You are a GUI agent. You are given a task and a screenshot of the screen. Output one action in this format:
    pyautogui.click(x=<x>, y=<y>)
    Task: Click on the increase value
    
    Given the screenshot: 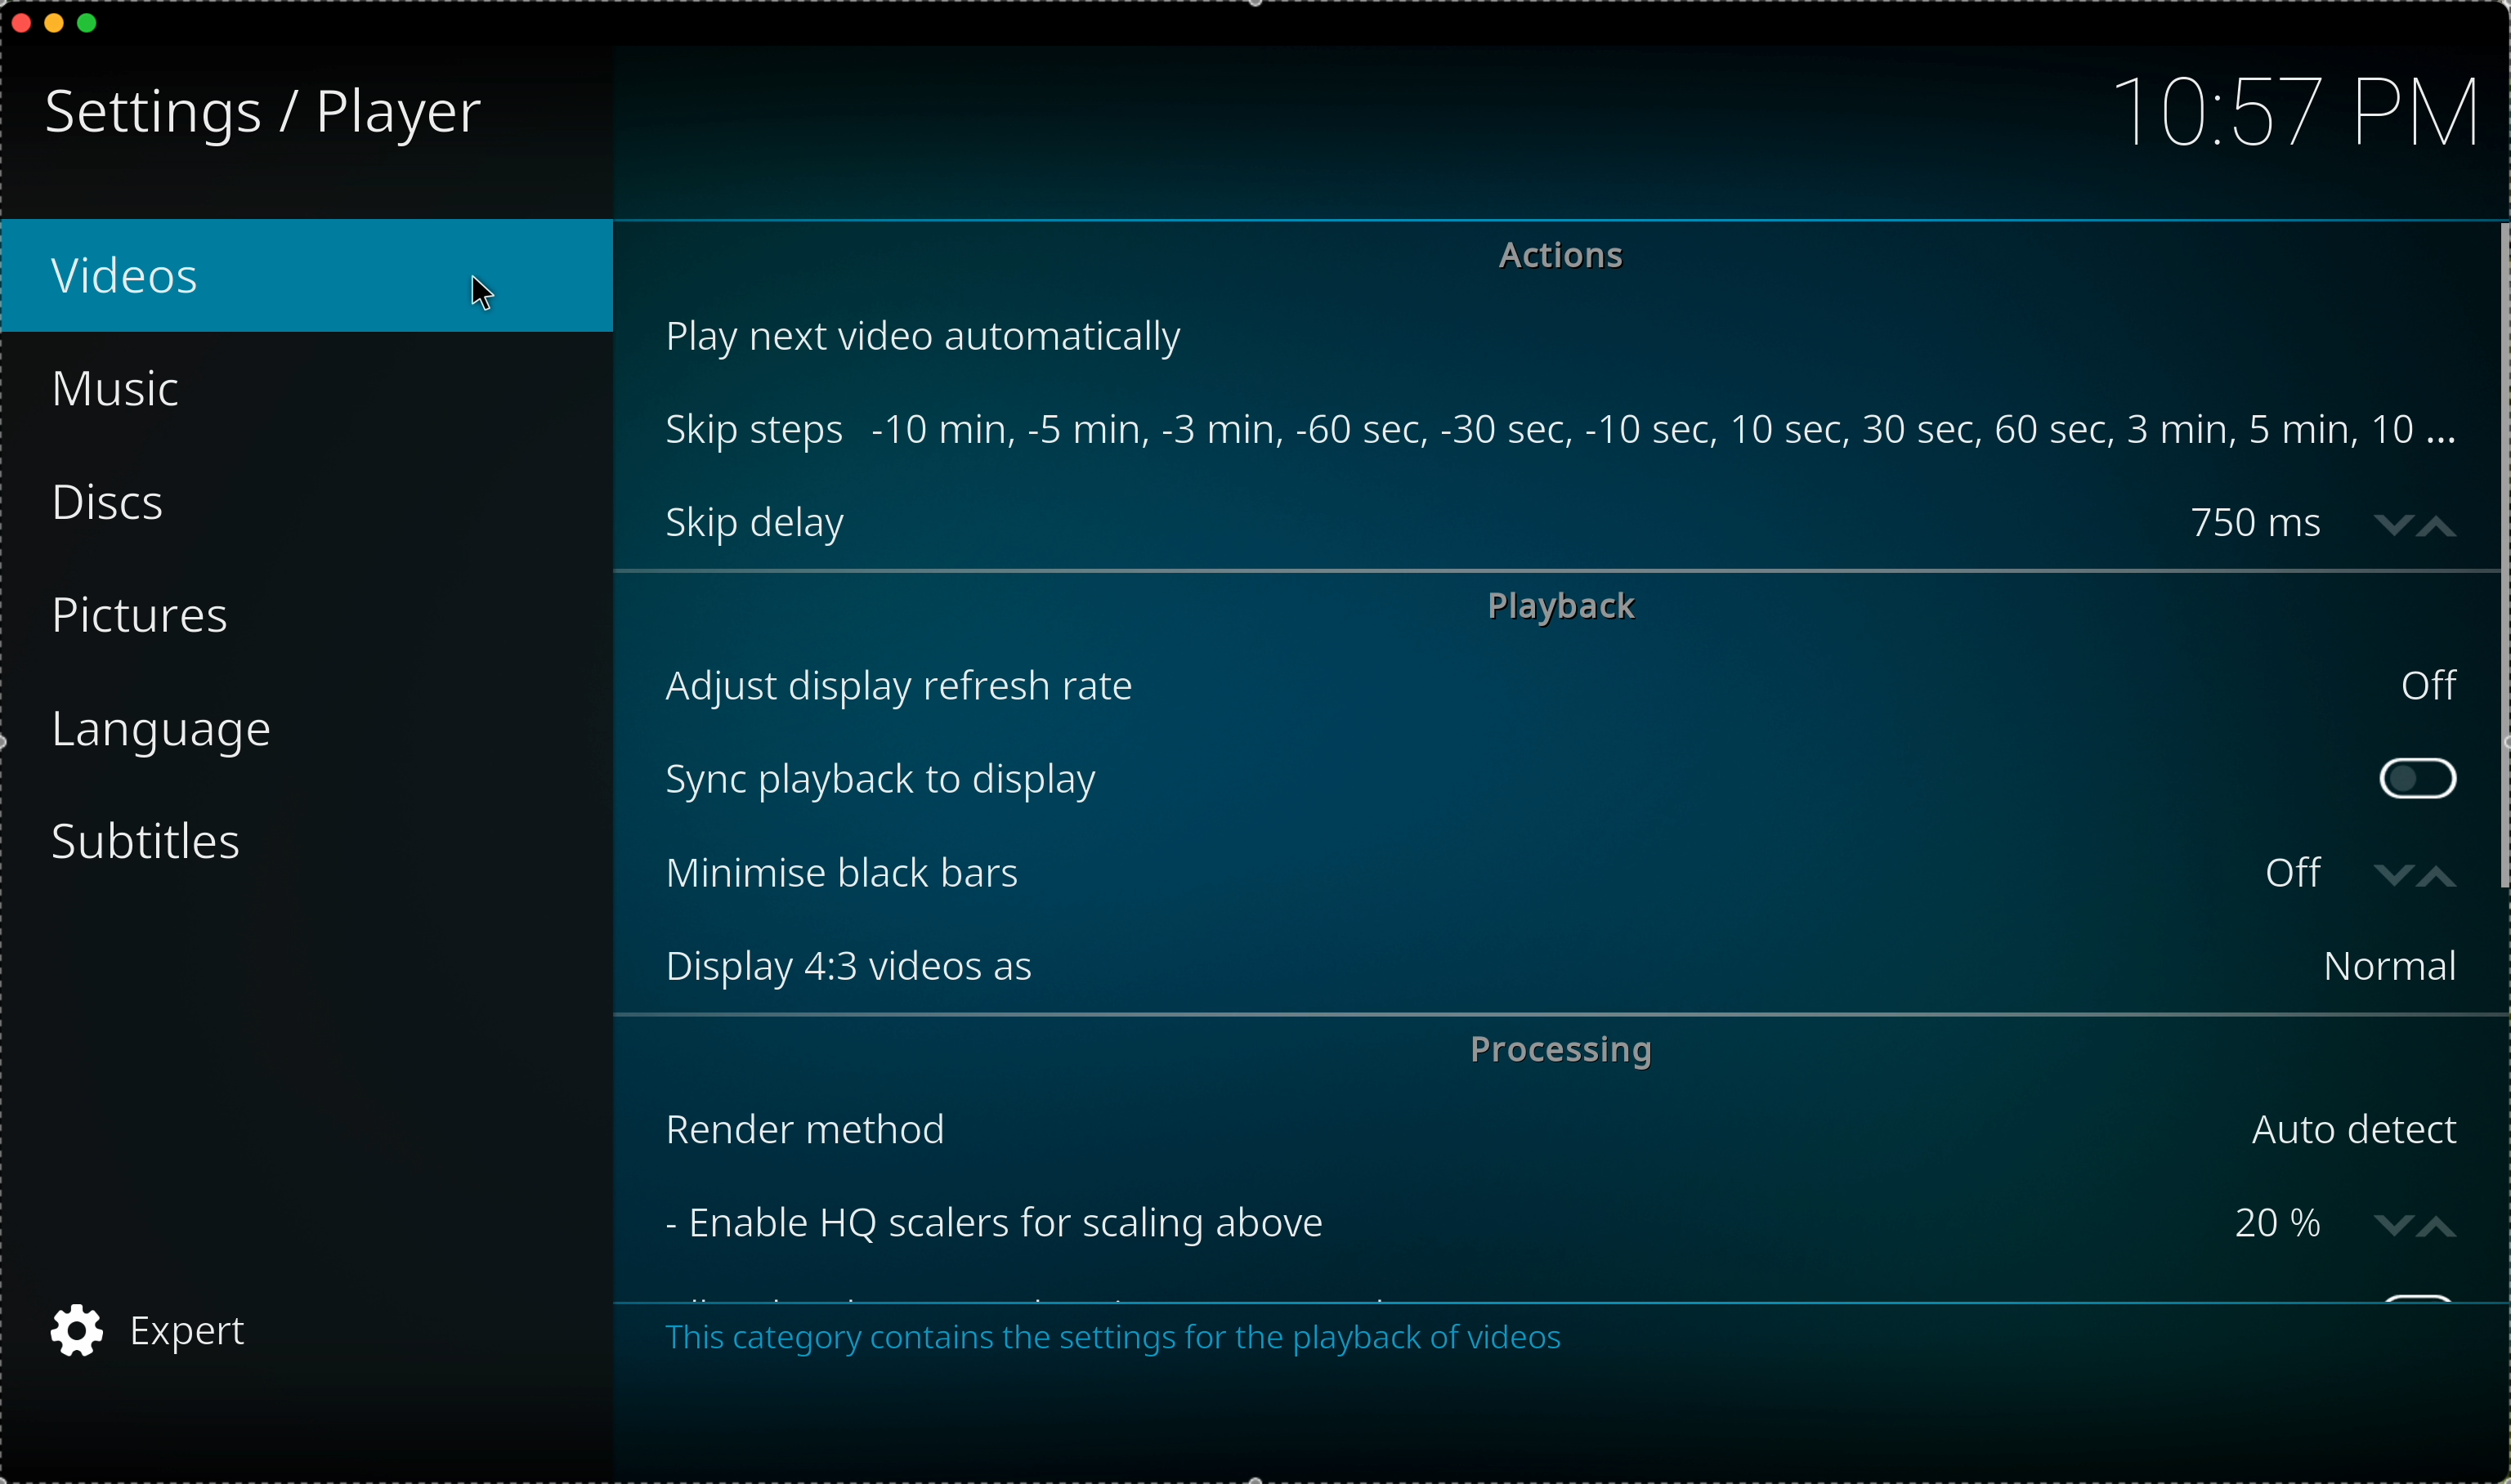 What is the action you would take?
    pyautogui.click(x=2446, y=1222)
    